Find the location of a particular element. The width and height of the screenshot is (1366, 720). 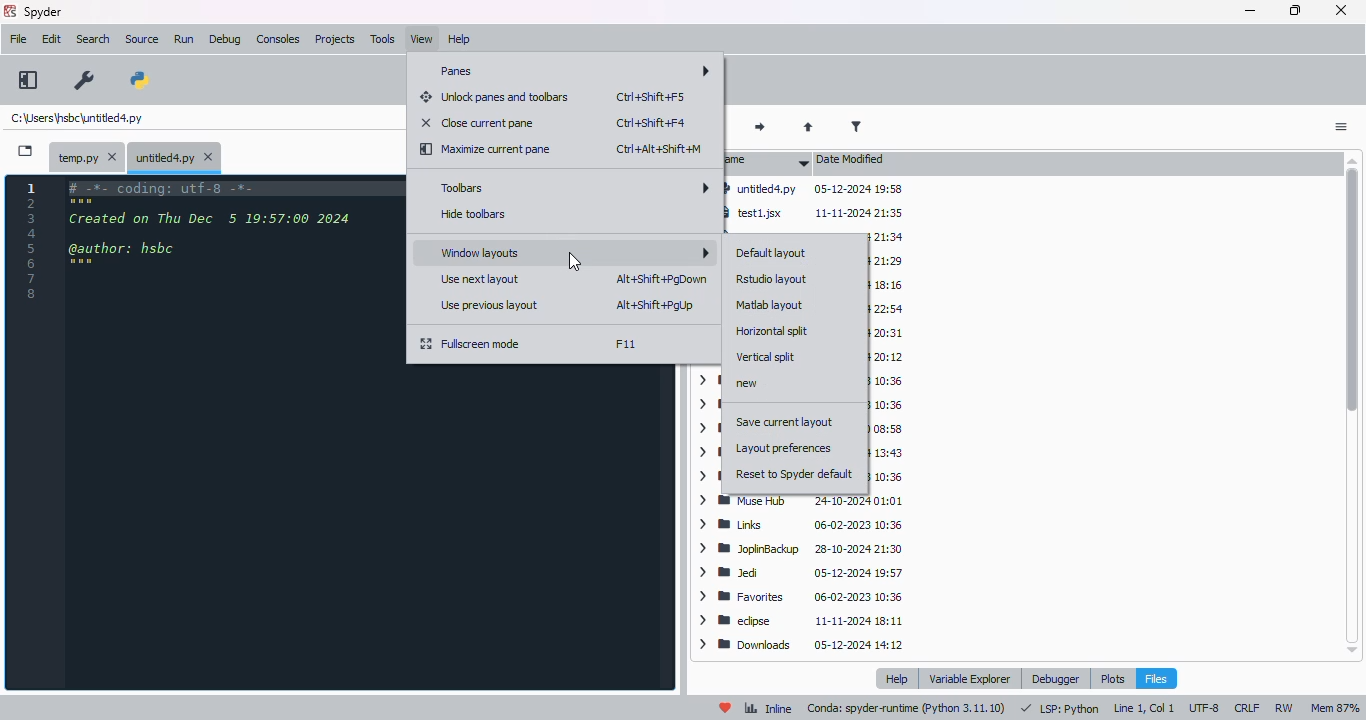

temporary file is located at coordinates (89, 158).